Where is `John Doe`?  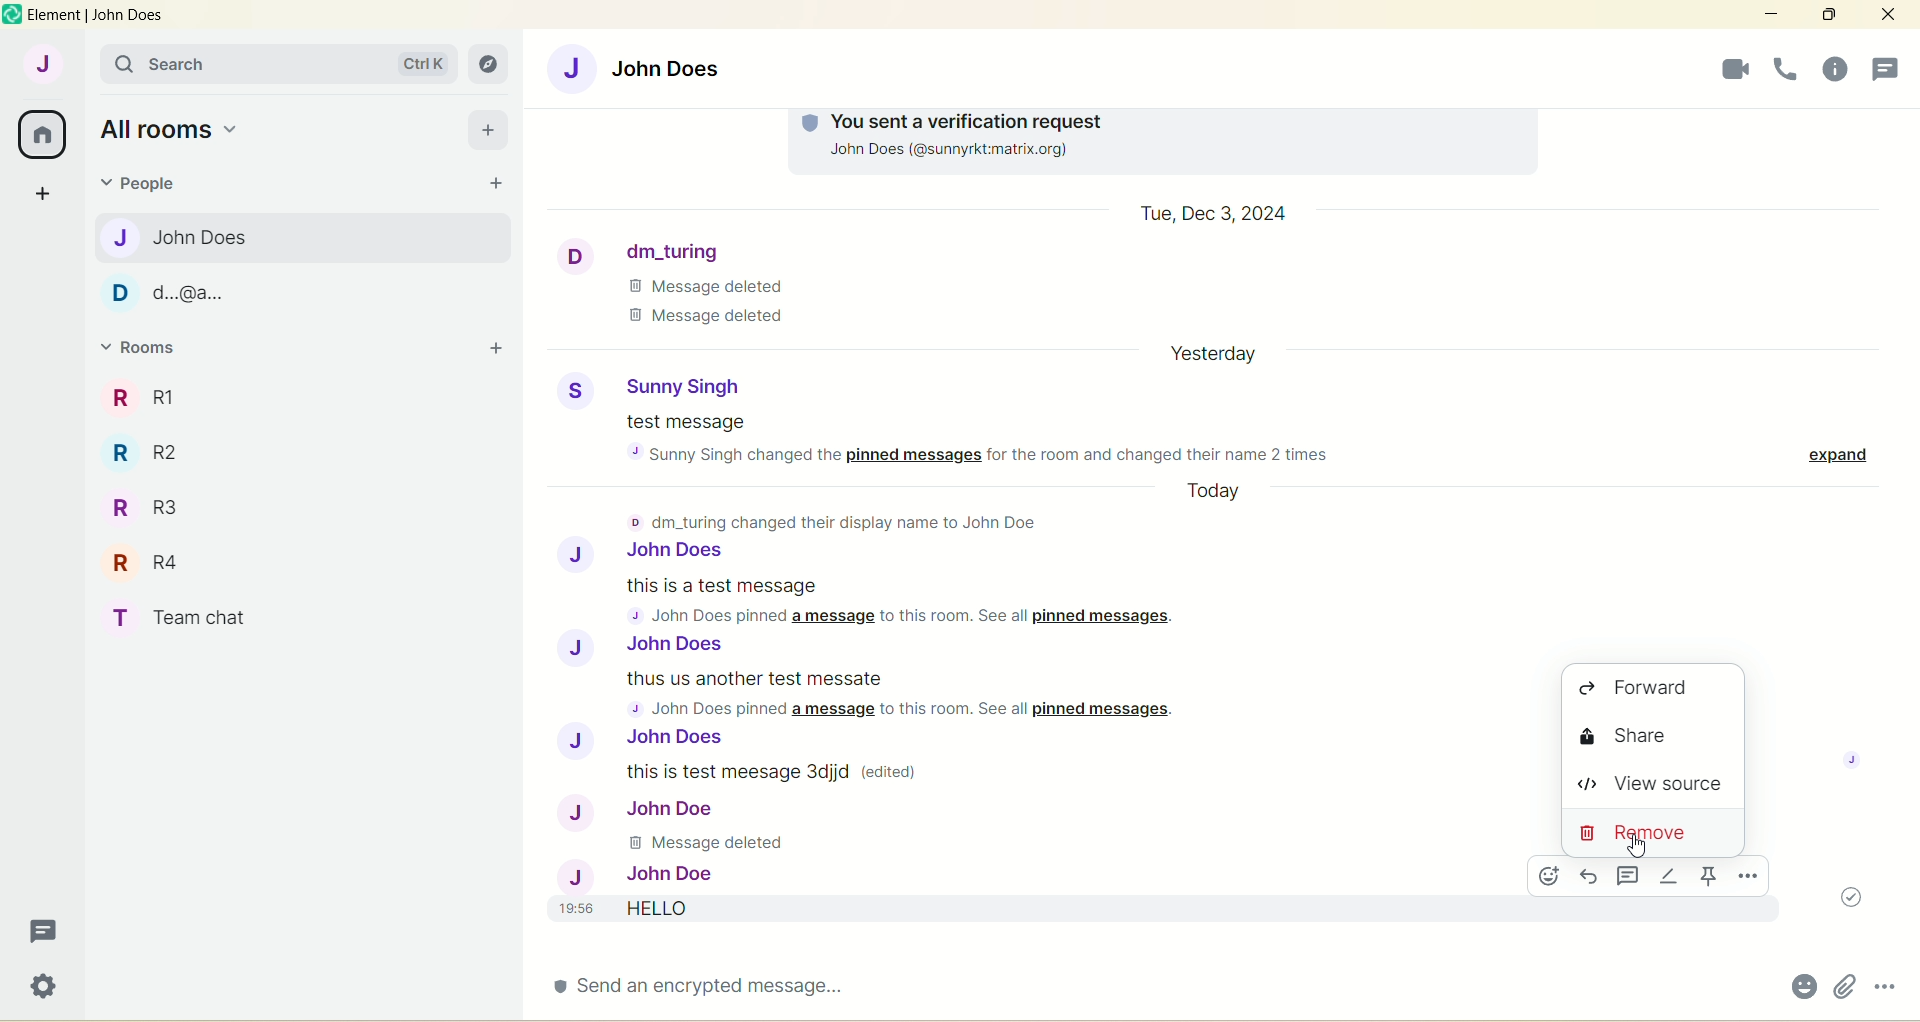
John Doe is located at coordinates (640, 810).